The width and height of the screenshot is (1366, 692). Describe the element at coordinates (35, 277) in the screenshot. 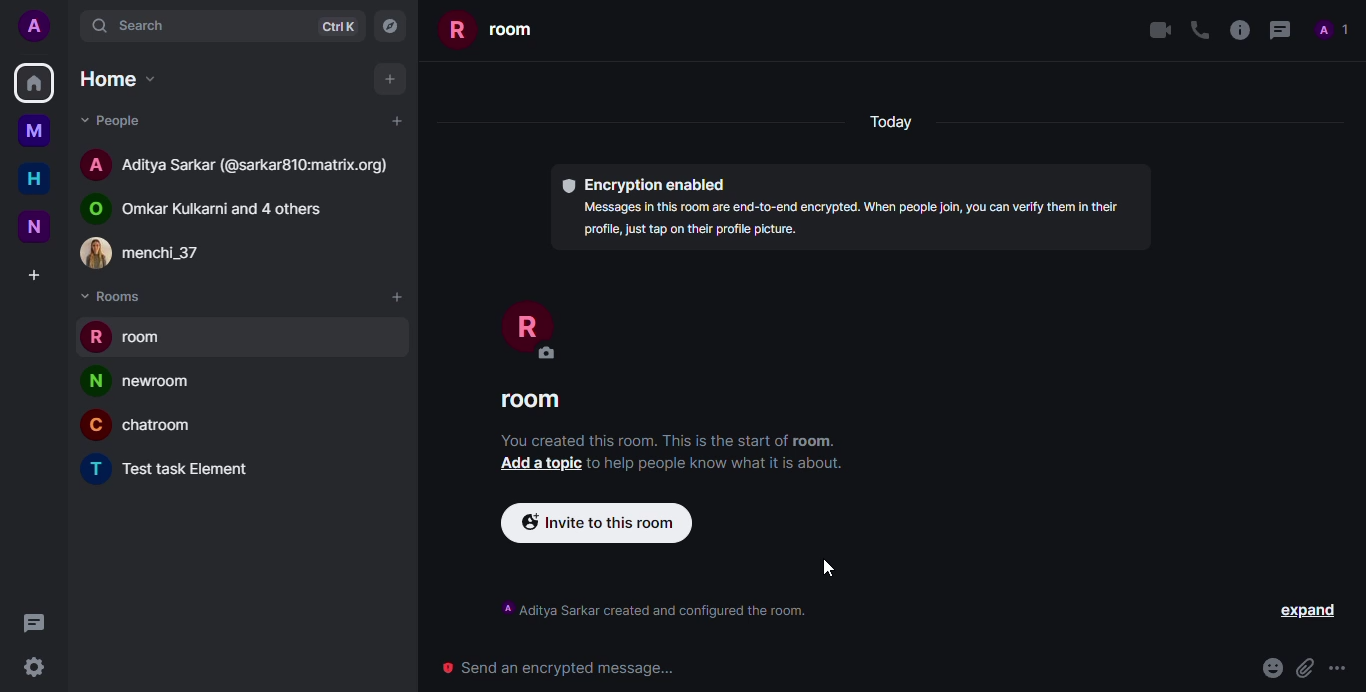

I see `create space` at that location.